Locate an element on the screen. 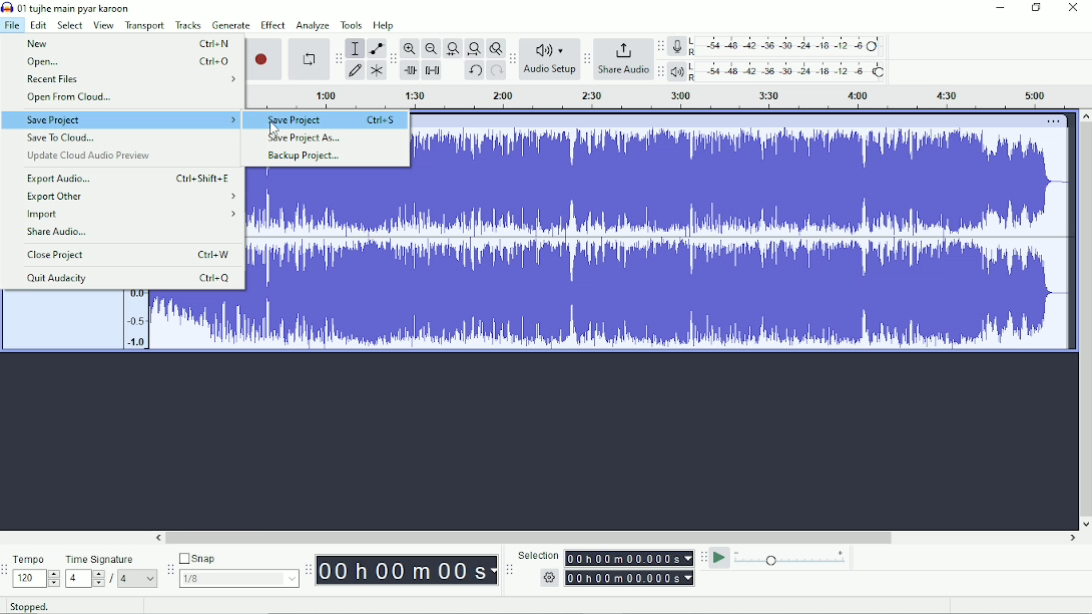 This screenshot has width=1092, height=614. Audio is located at coordinates (739, 240).